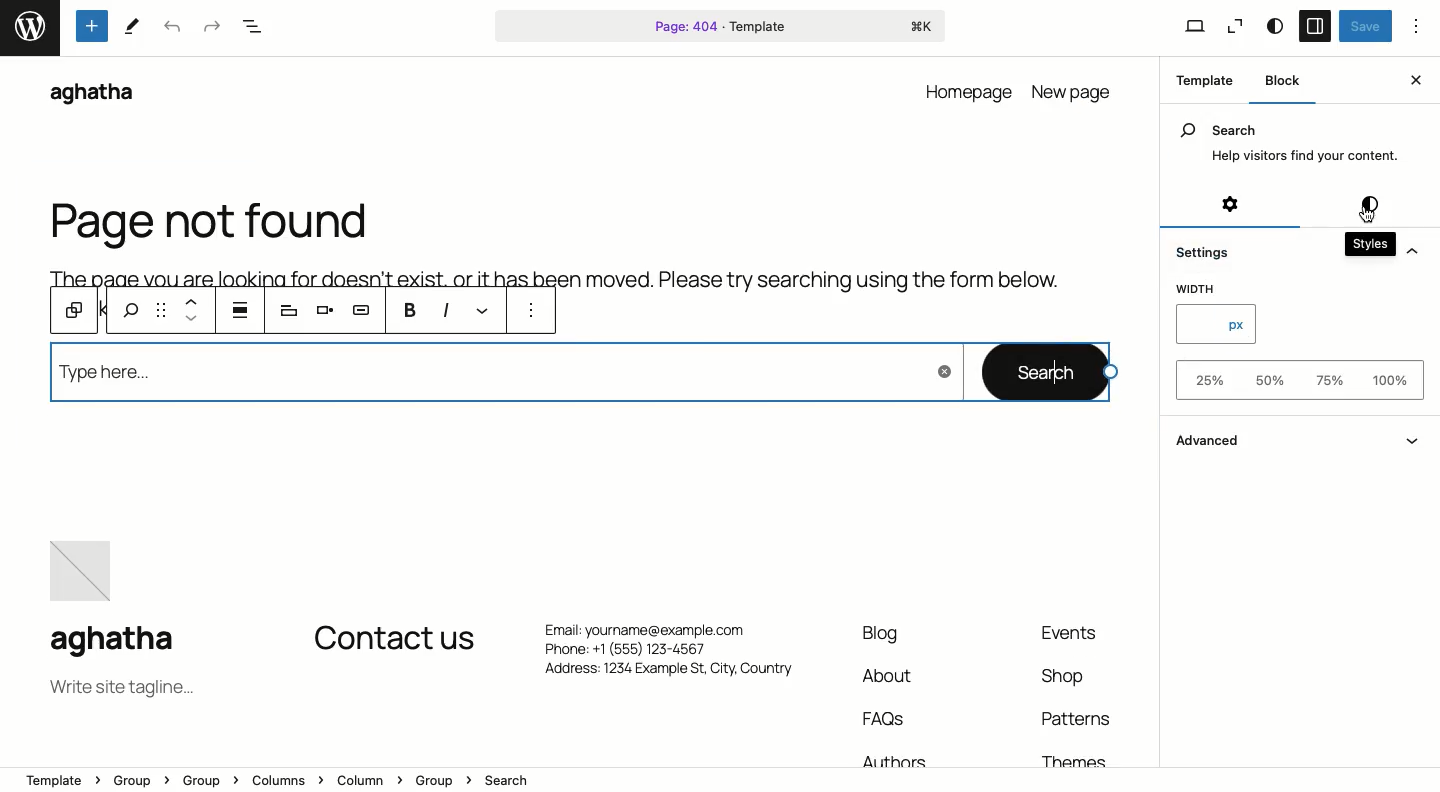  Describe the element at coordinates (1391, 380) in the screenshot. I see `100%` at that location.